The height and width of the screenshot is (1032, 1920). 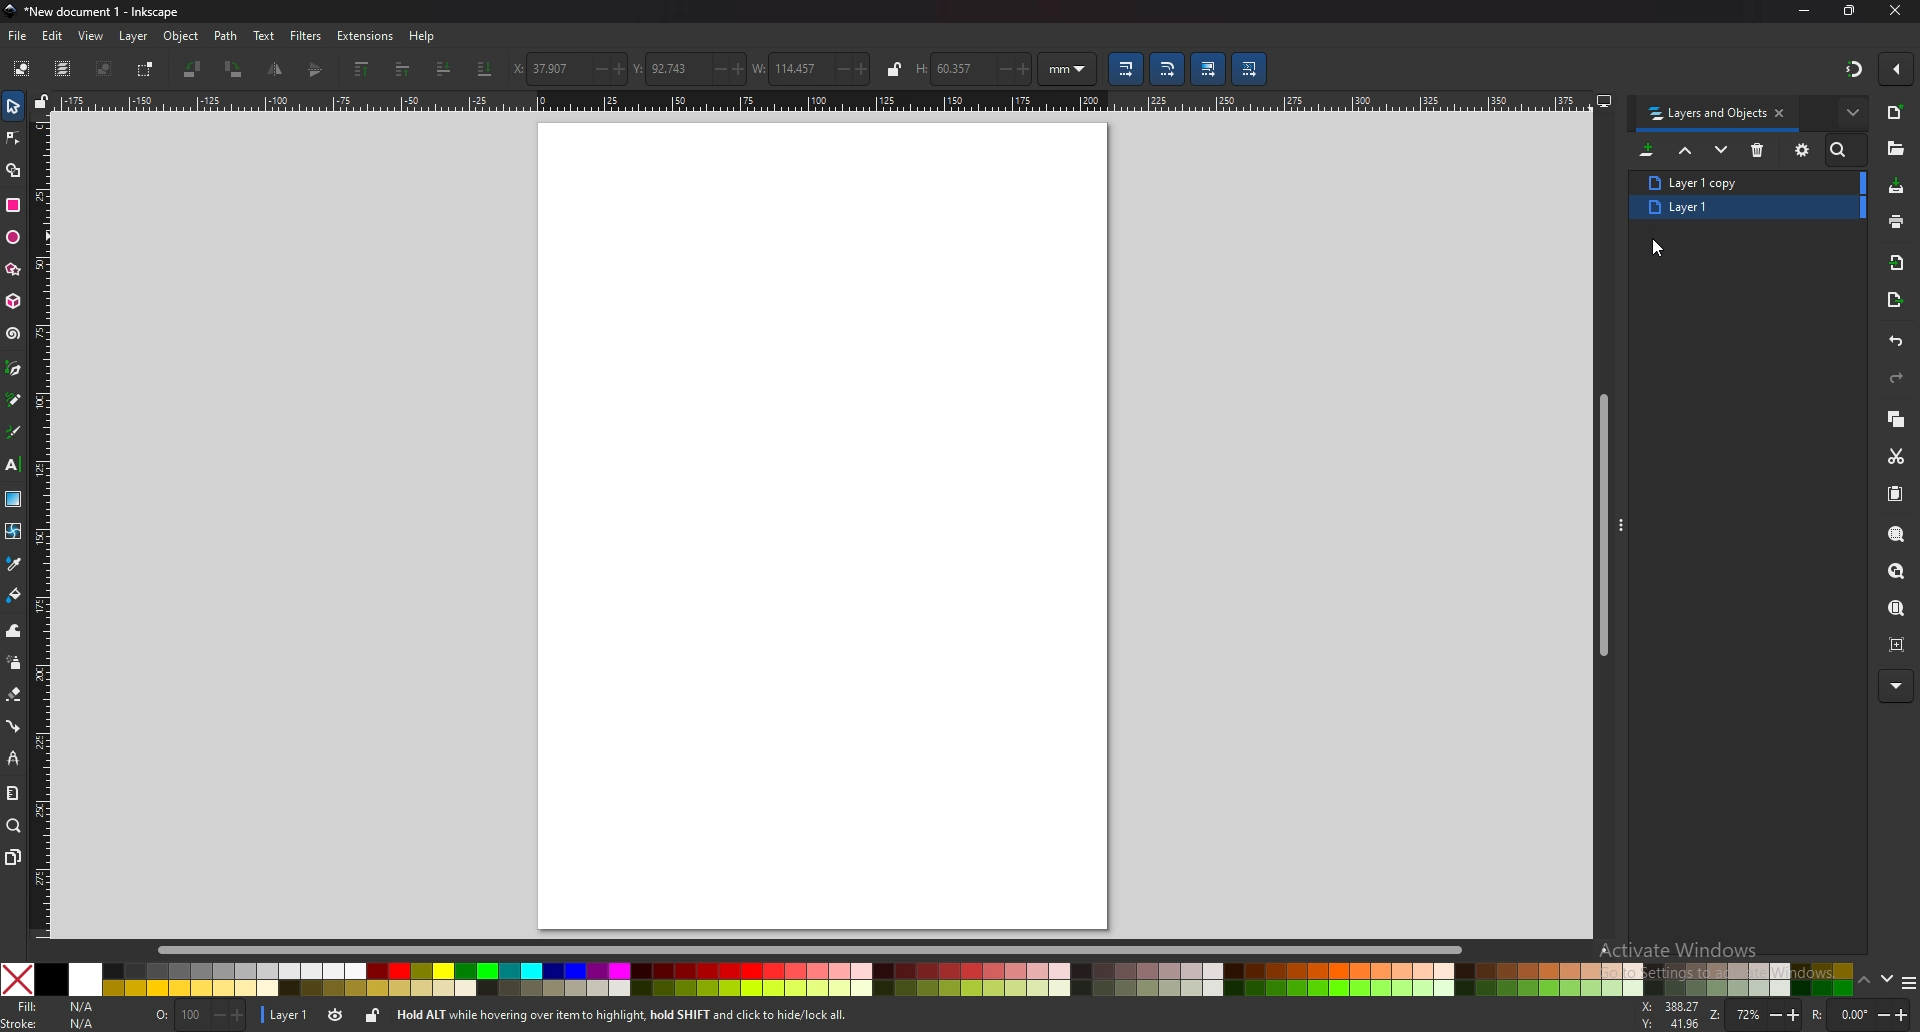 I want to click on raise to top, so click(x=363, y=68).